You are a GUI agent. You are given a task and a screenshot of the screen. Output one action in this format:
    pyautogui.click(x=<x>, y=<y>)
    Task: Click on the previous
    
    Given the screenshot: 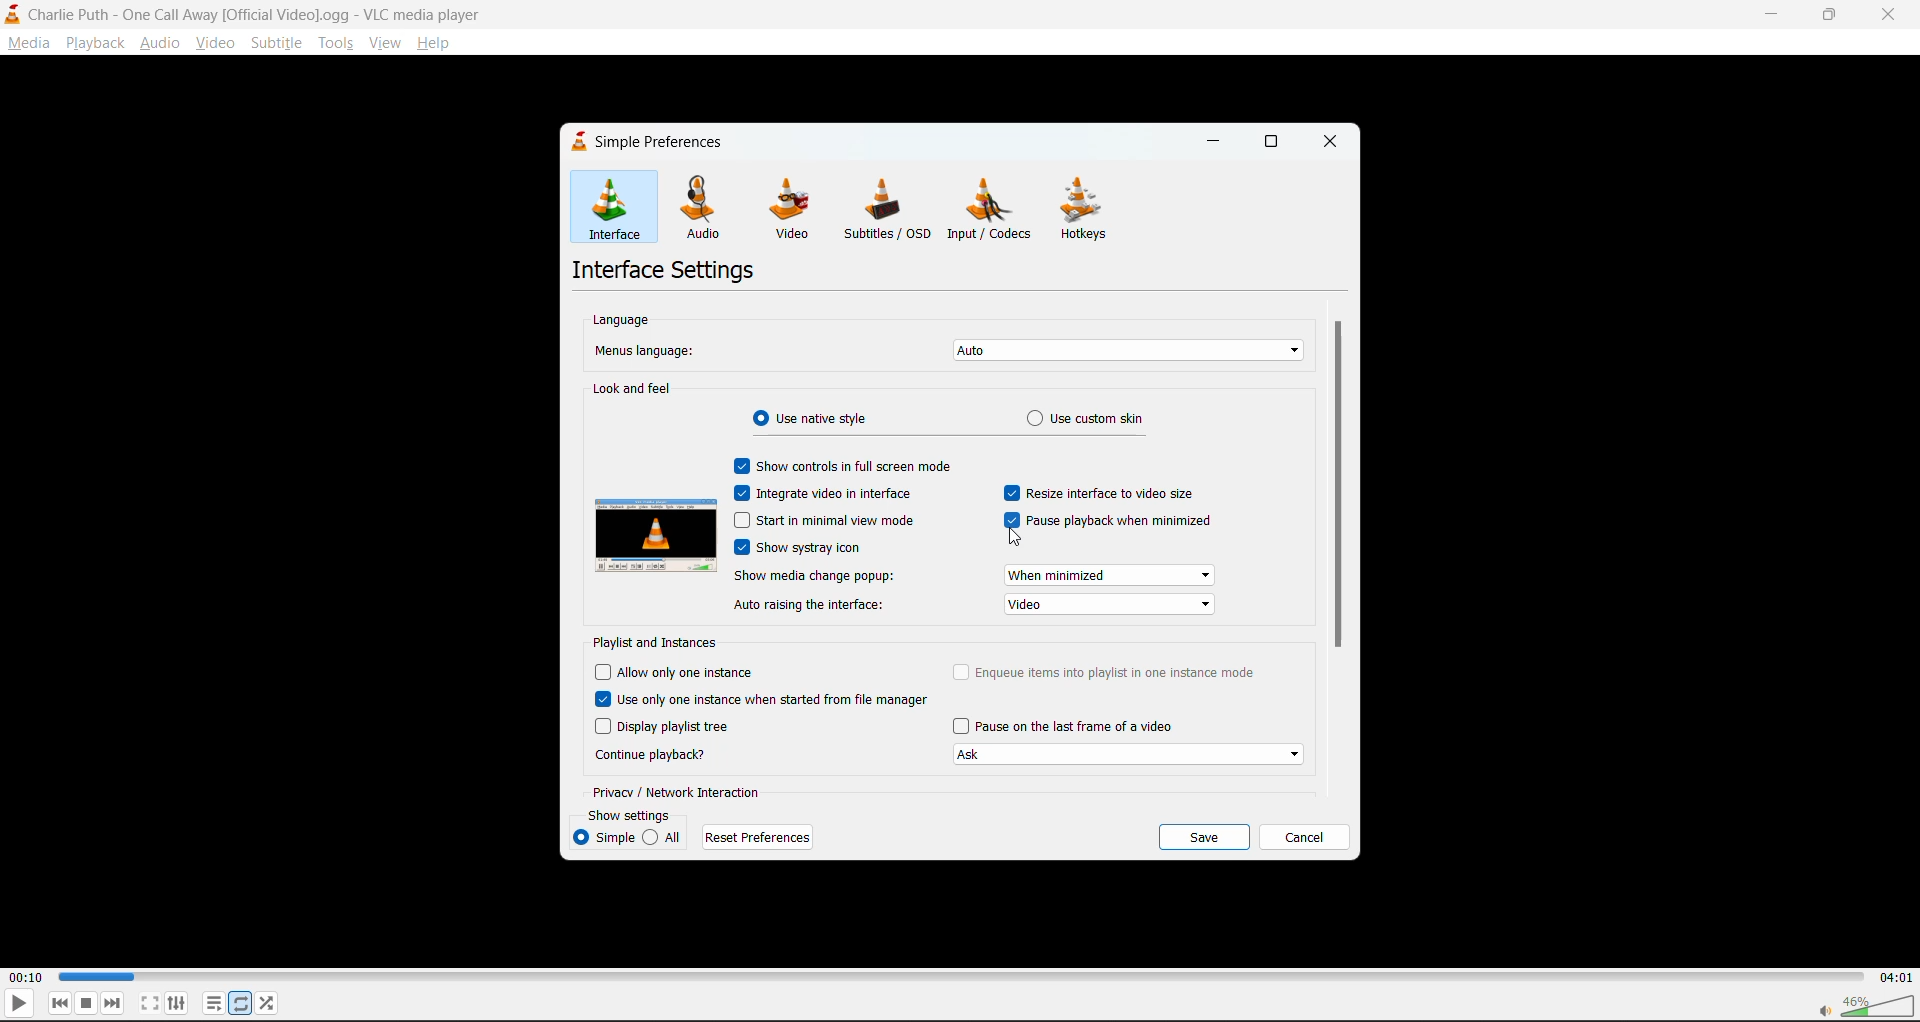 What is the action you would take?
    pyautogui.click(x=59, y=1004)
    